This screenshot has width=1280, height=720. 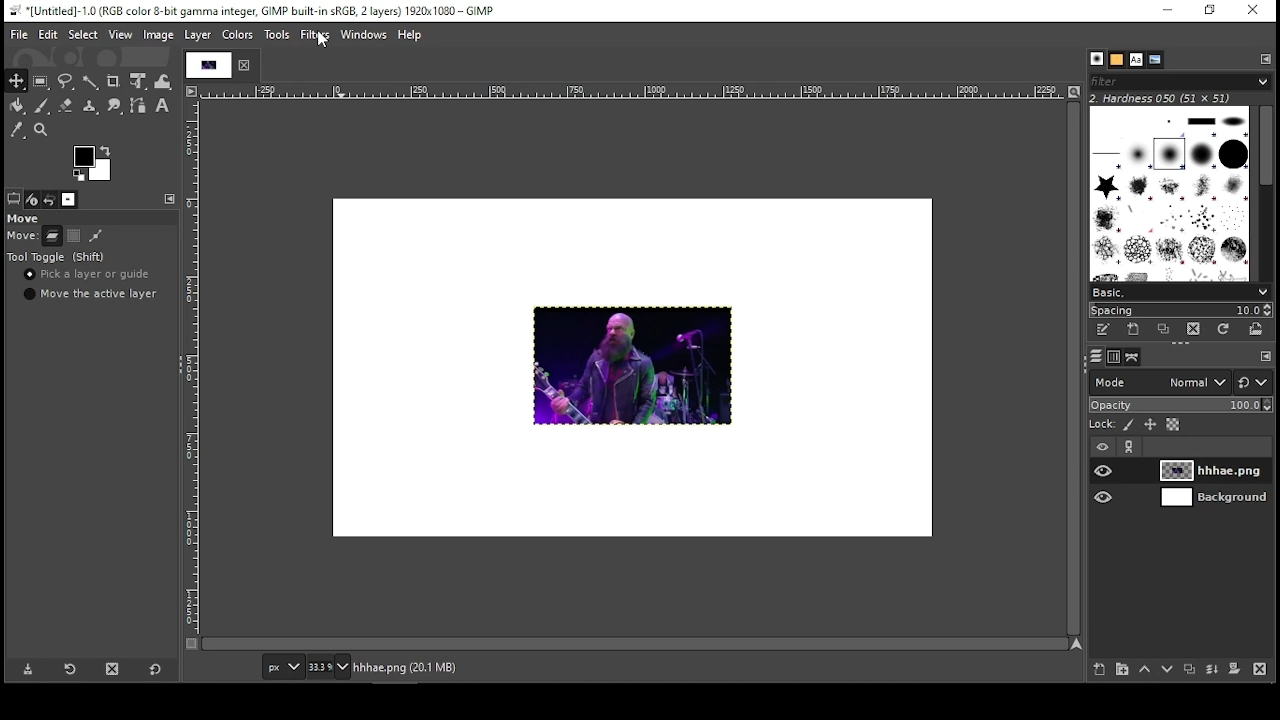 What do you see at coordinates (220, 65) in the screenshot?
I see `project tab` at bounding box center [220, 65].